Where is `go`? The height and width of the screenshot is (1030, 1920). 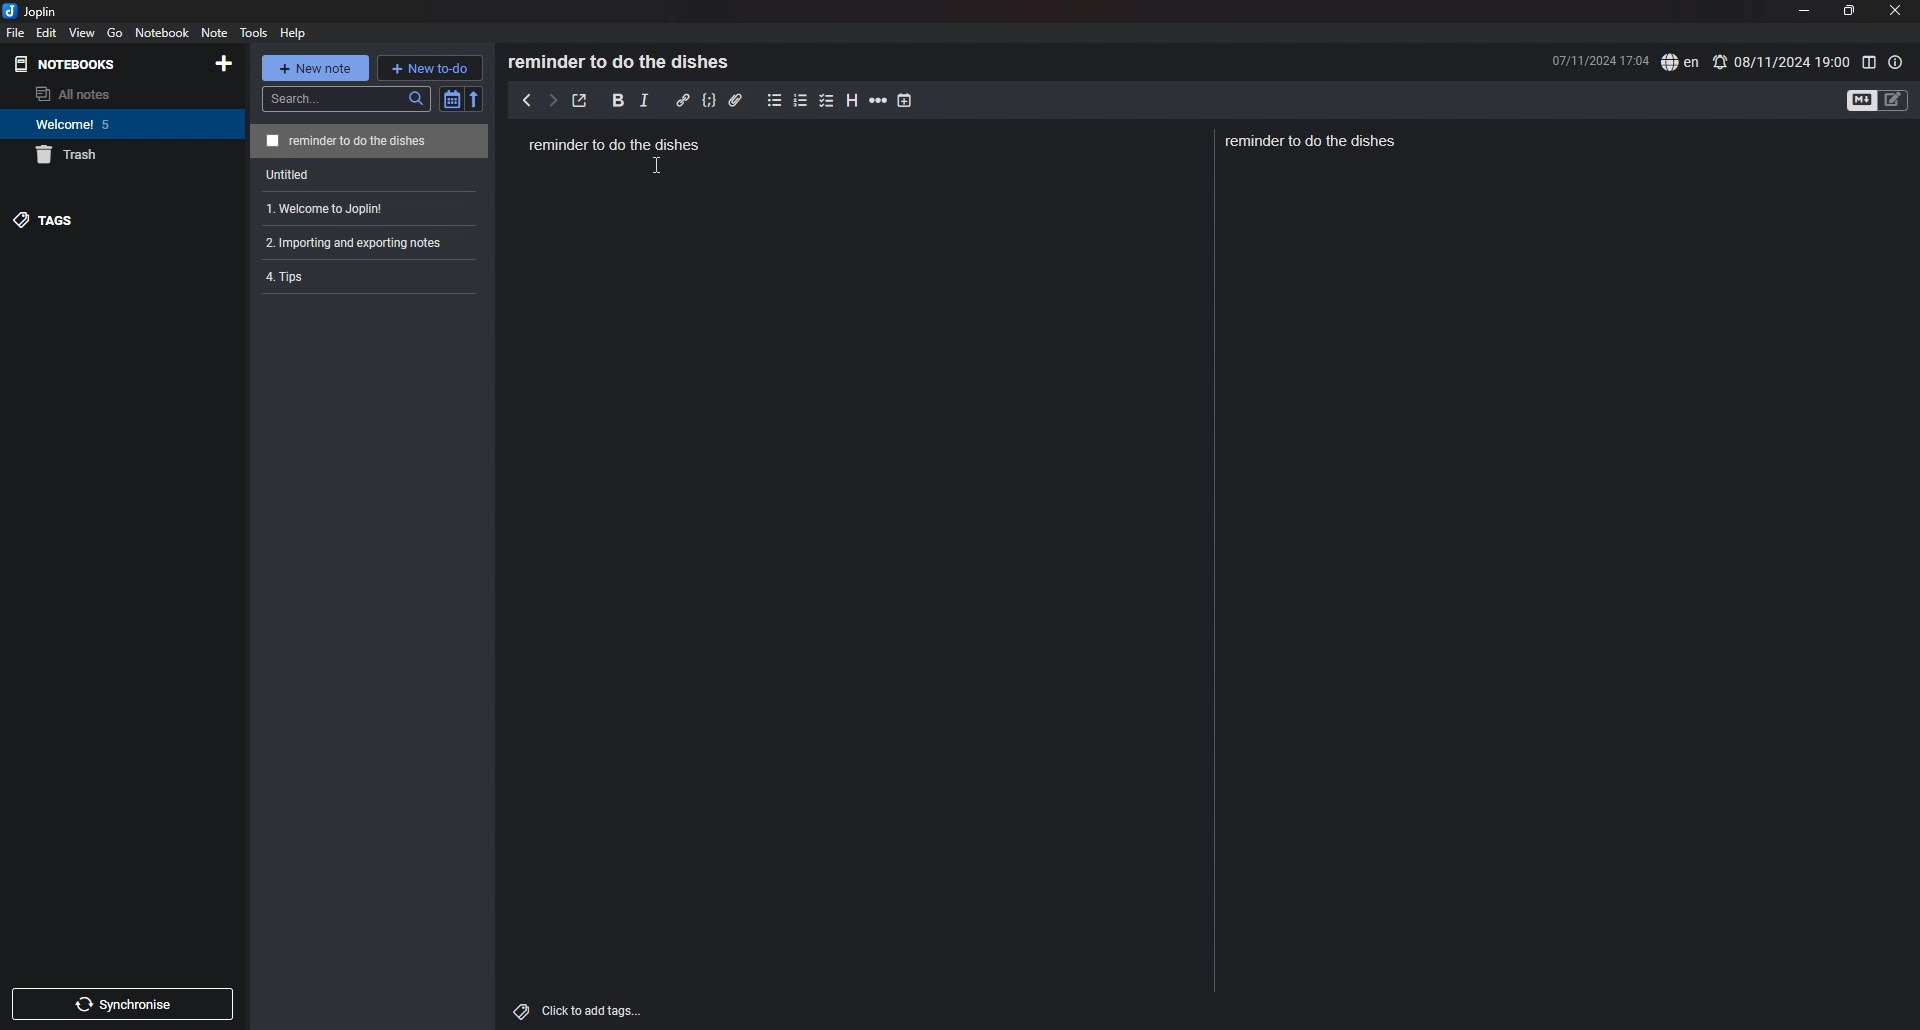
go is located at coordinates (115, 33).